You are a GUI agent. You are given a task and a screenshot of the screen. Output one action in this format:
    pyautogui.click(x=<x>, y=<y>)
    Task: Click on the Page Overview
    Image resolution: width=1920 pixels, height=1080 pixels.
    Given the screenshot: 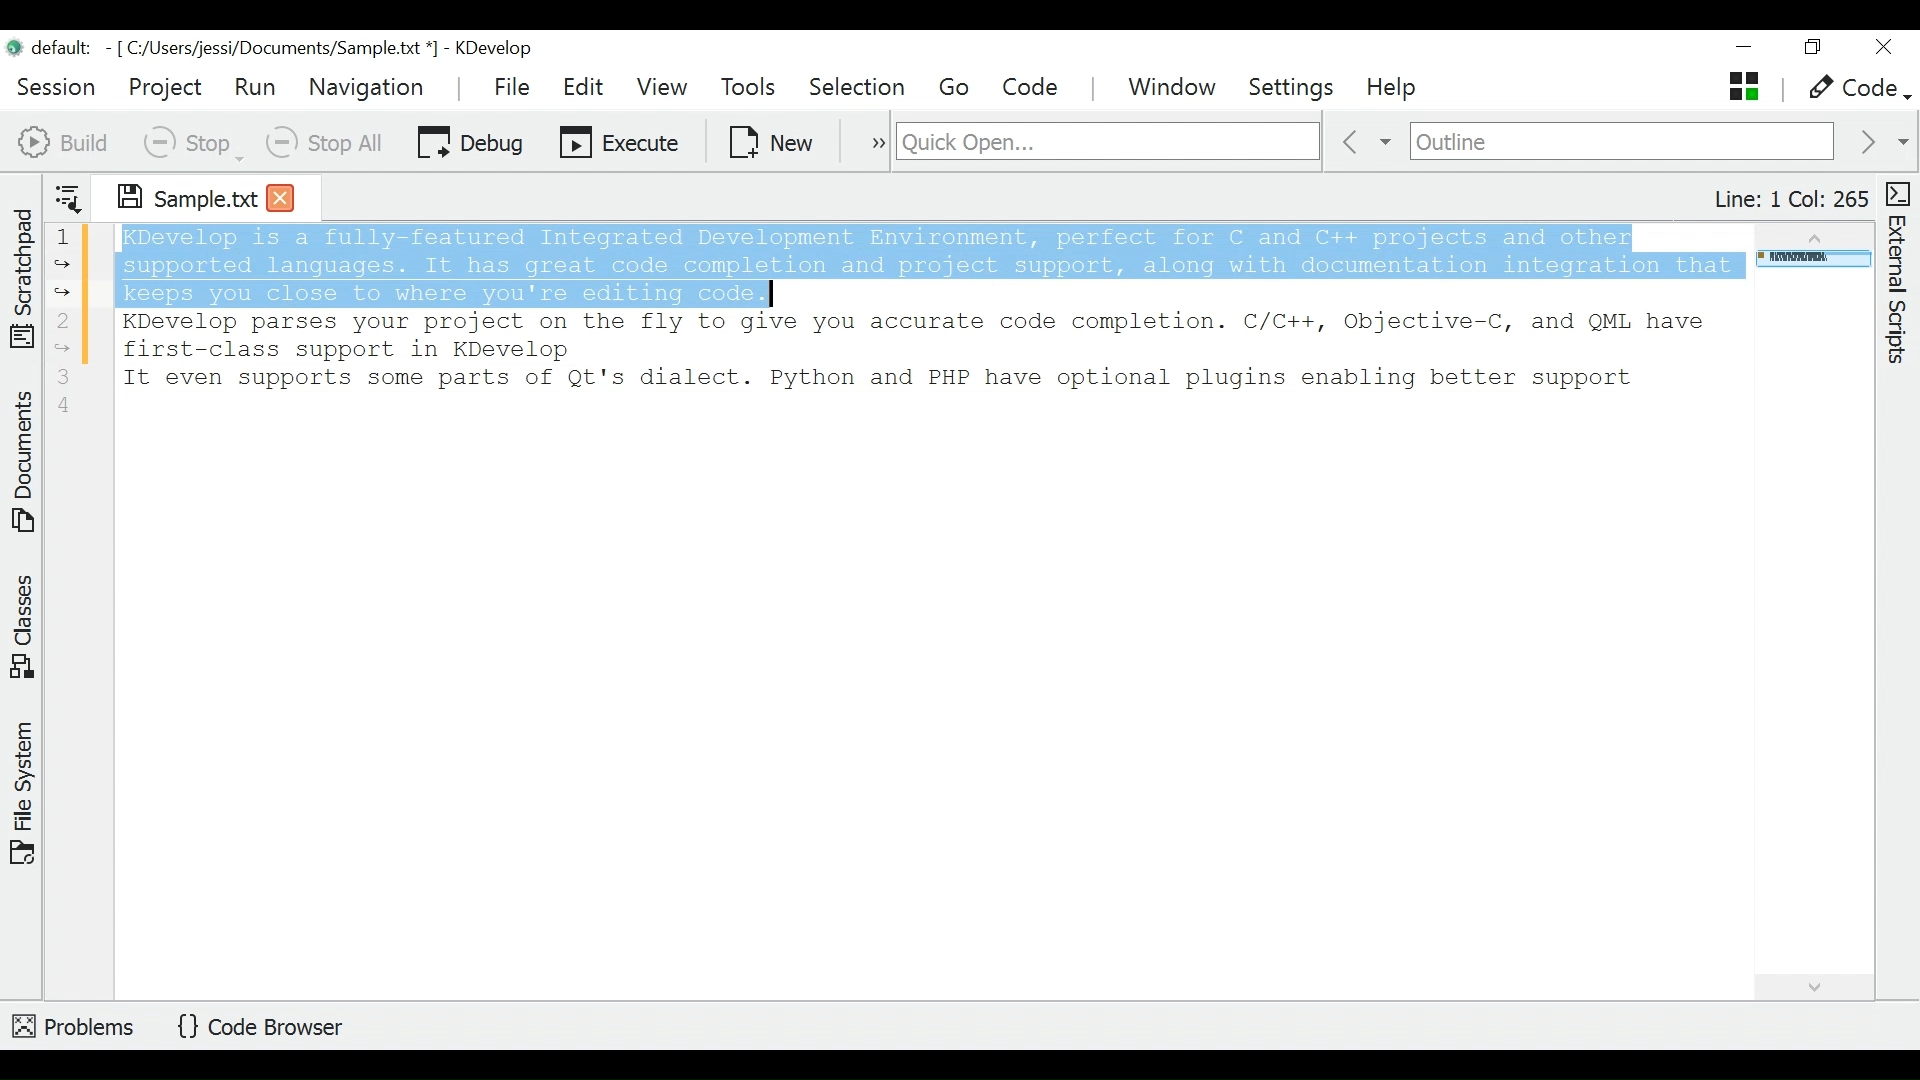 What is the action you would take?
    pyautogui.click(x=1810, y=261)
    